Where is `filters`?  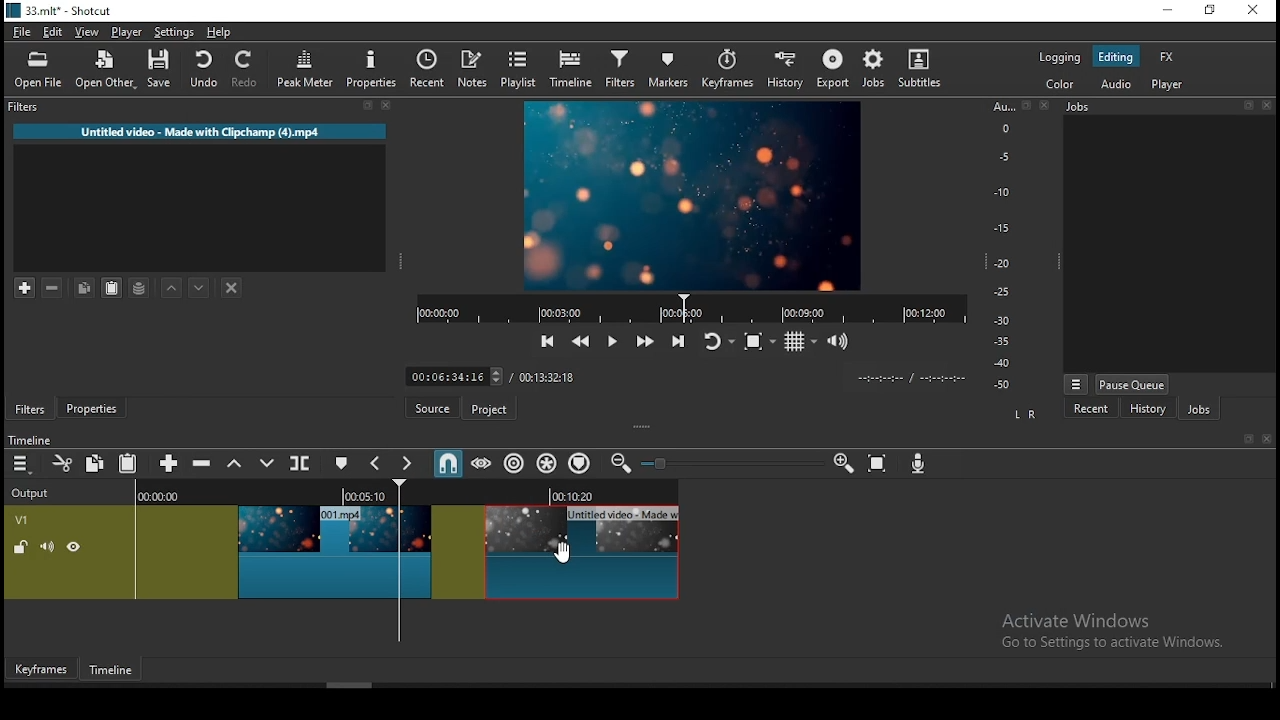
filters is located at coordinates (21, 107).